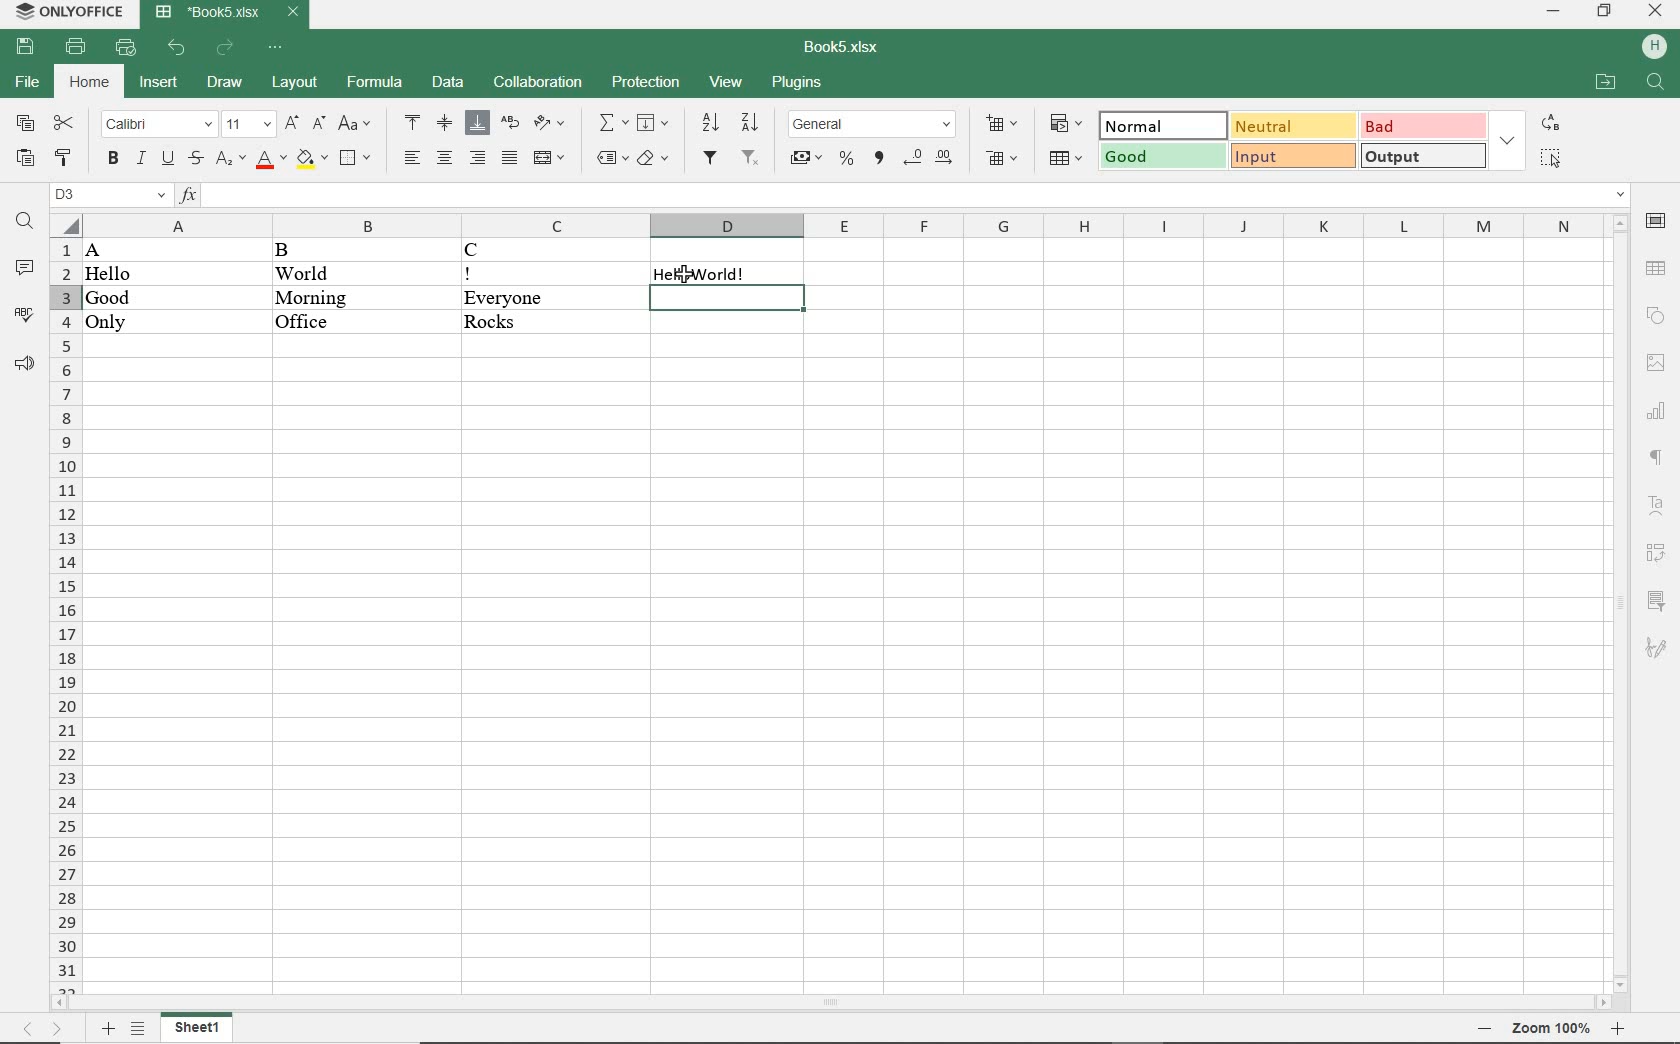 This screenshot has width=1680, height=1044. I want to click on NAMED RANGES, so click(609, 158).